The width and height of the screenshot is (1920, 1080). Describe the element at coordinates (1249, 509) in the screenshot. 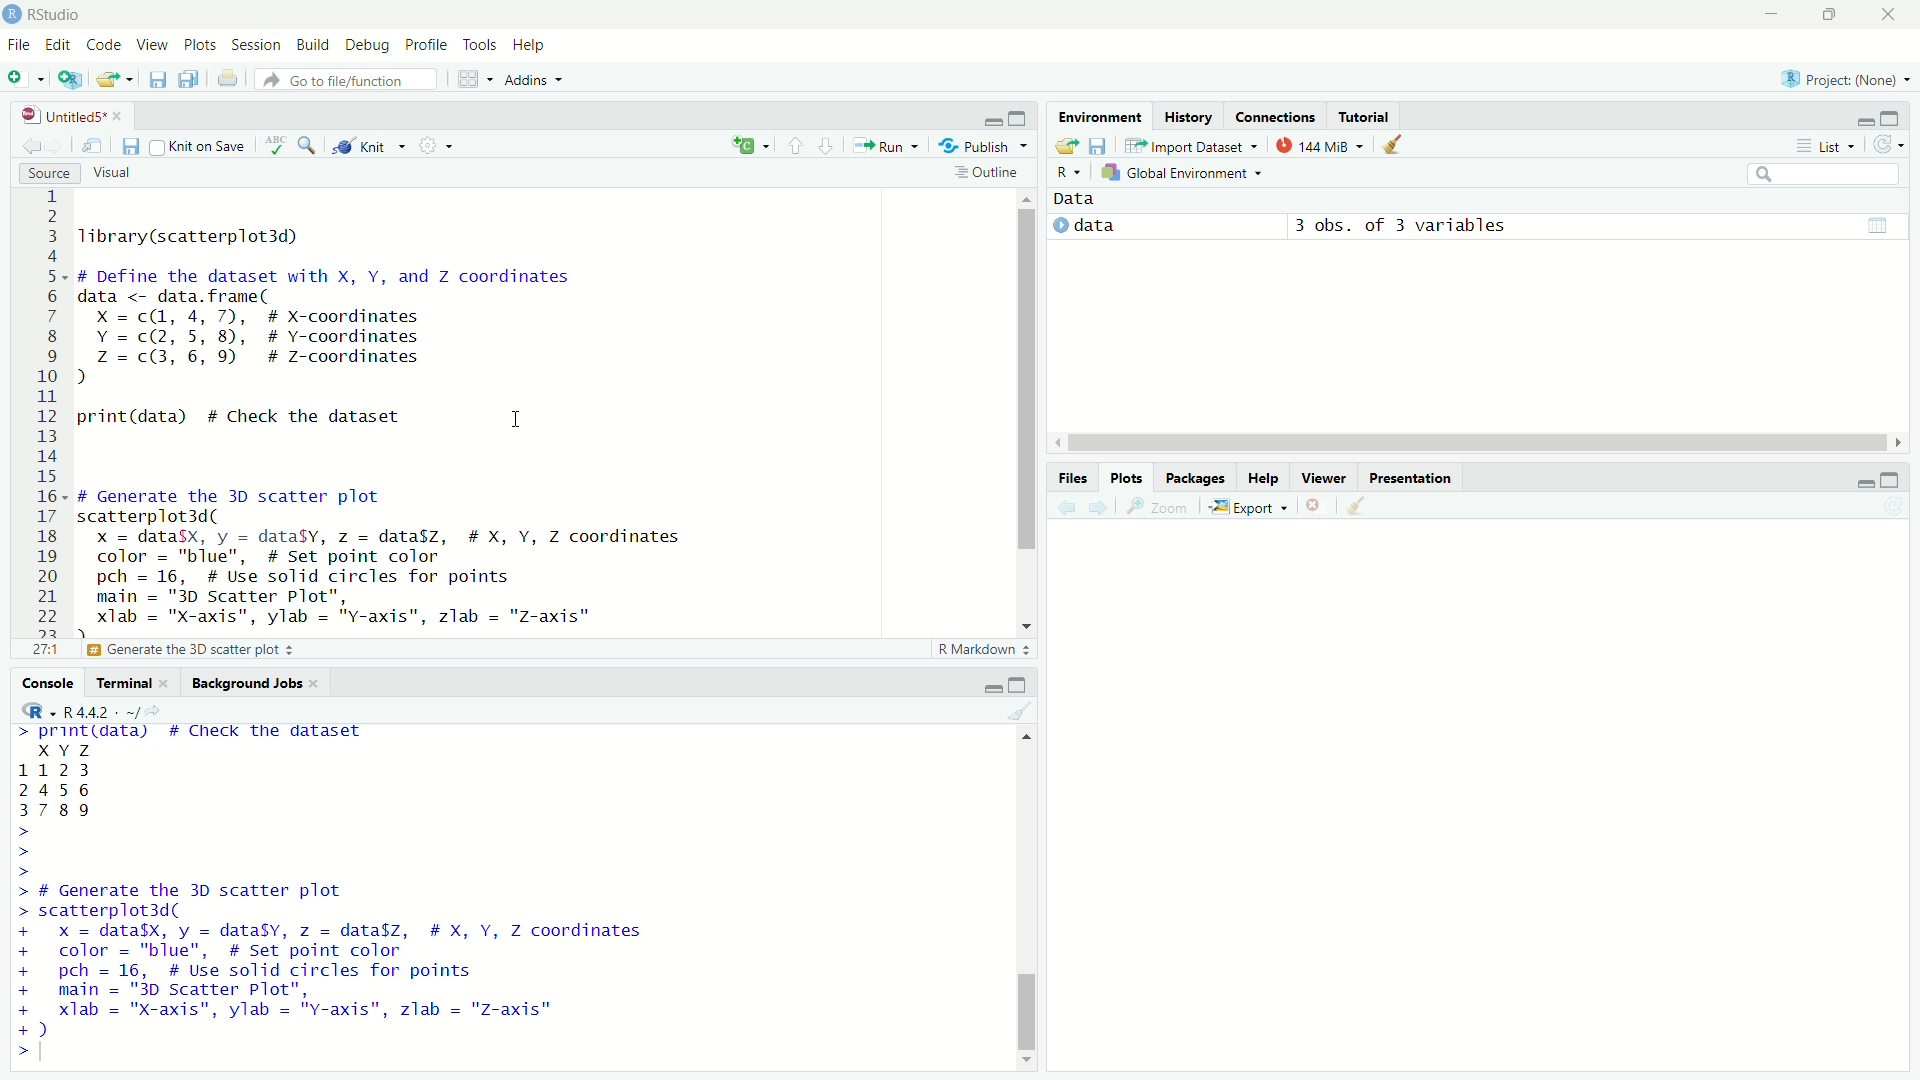

I see `Export` at that location.